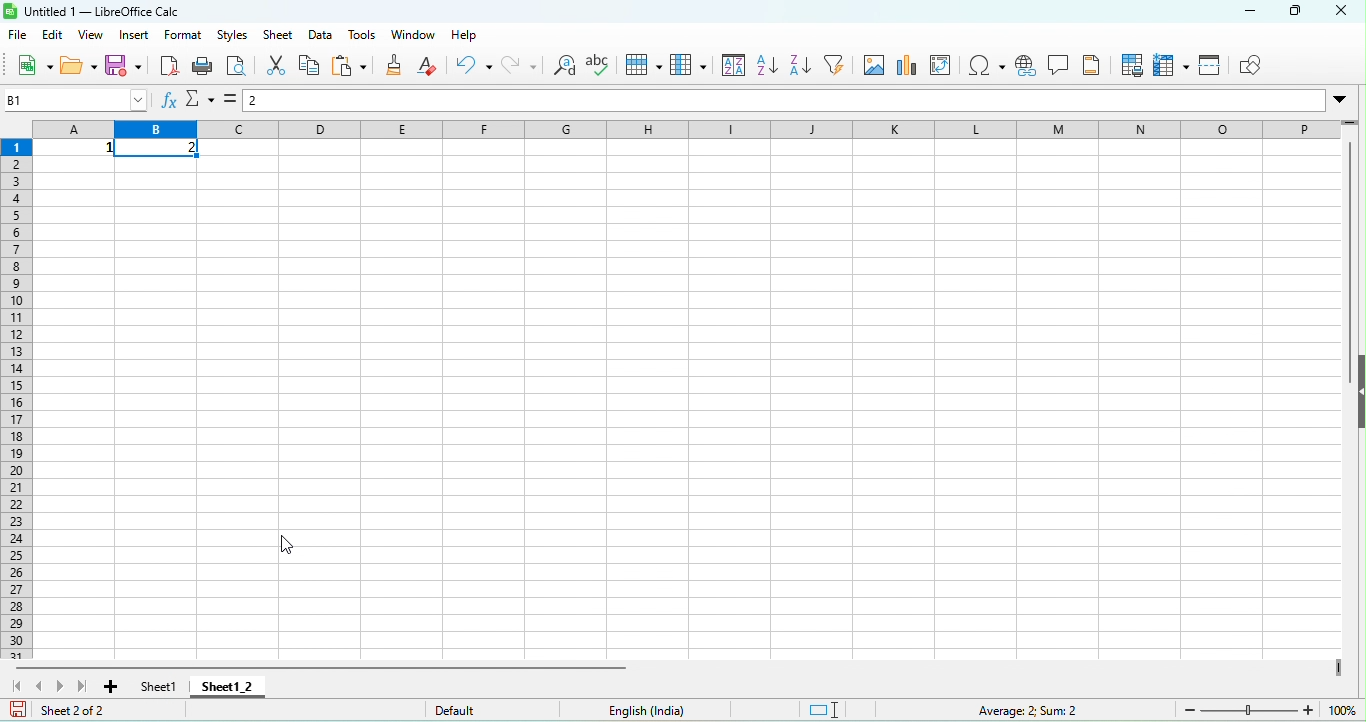  I want to click on drag to view more colums, so click(1335, 670).